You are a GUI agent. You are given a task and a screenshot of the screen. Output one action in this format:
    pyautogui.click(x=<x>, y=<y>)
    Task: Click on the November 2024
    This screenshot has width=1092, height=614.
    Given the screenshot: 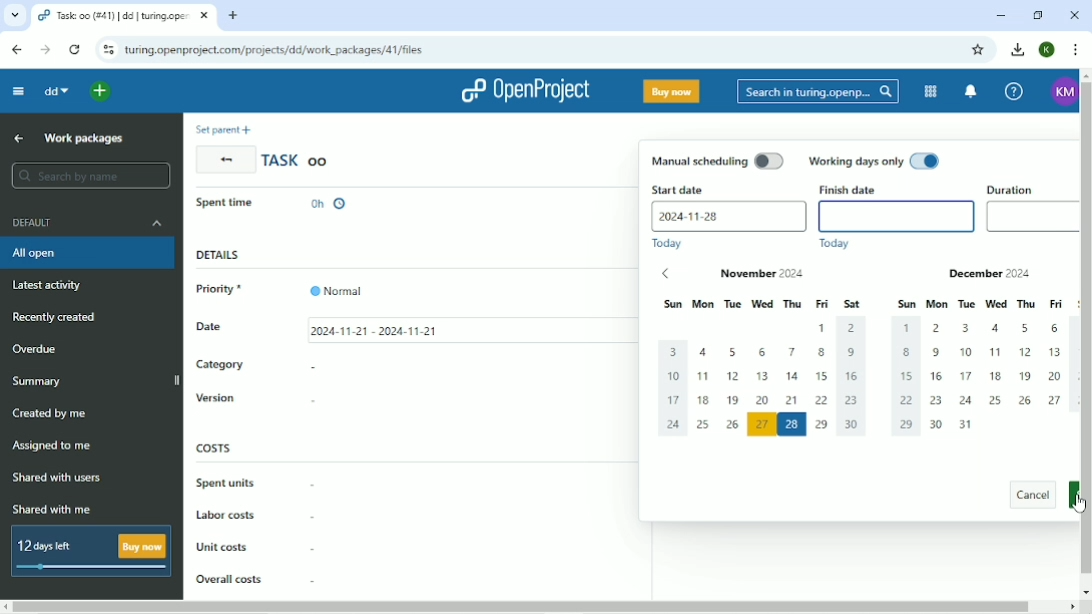 What is the action you would take?
    pyautogui.click(x=771, y=274)
    